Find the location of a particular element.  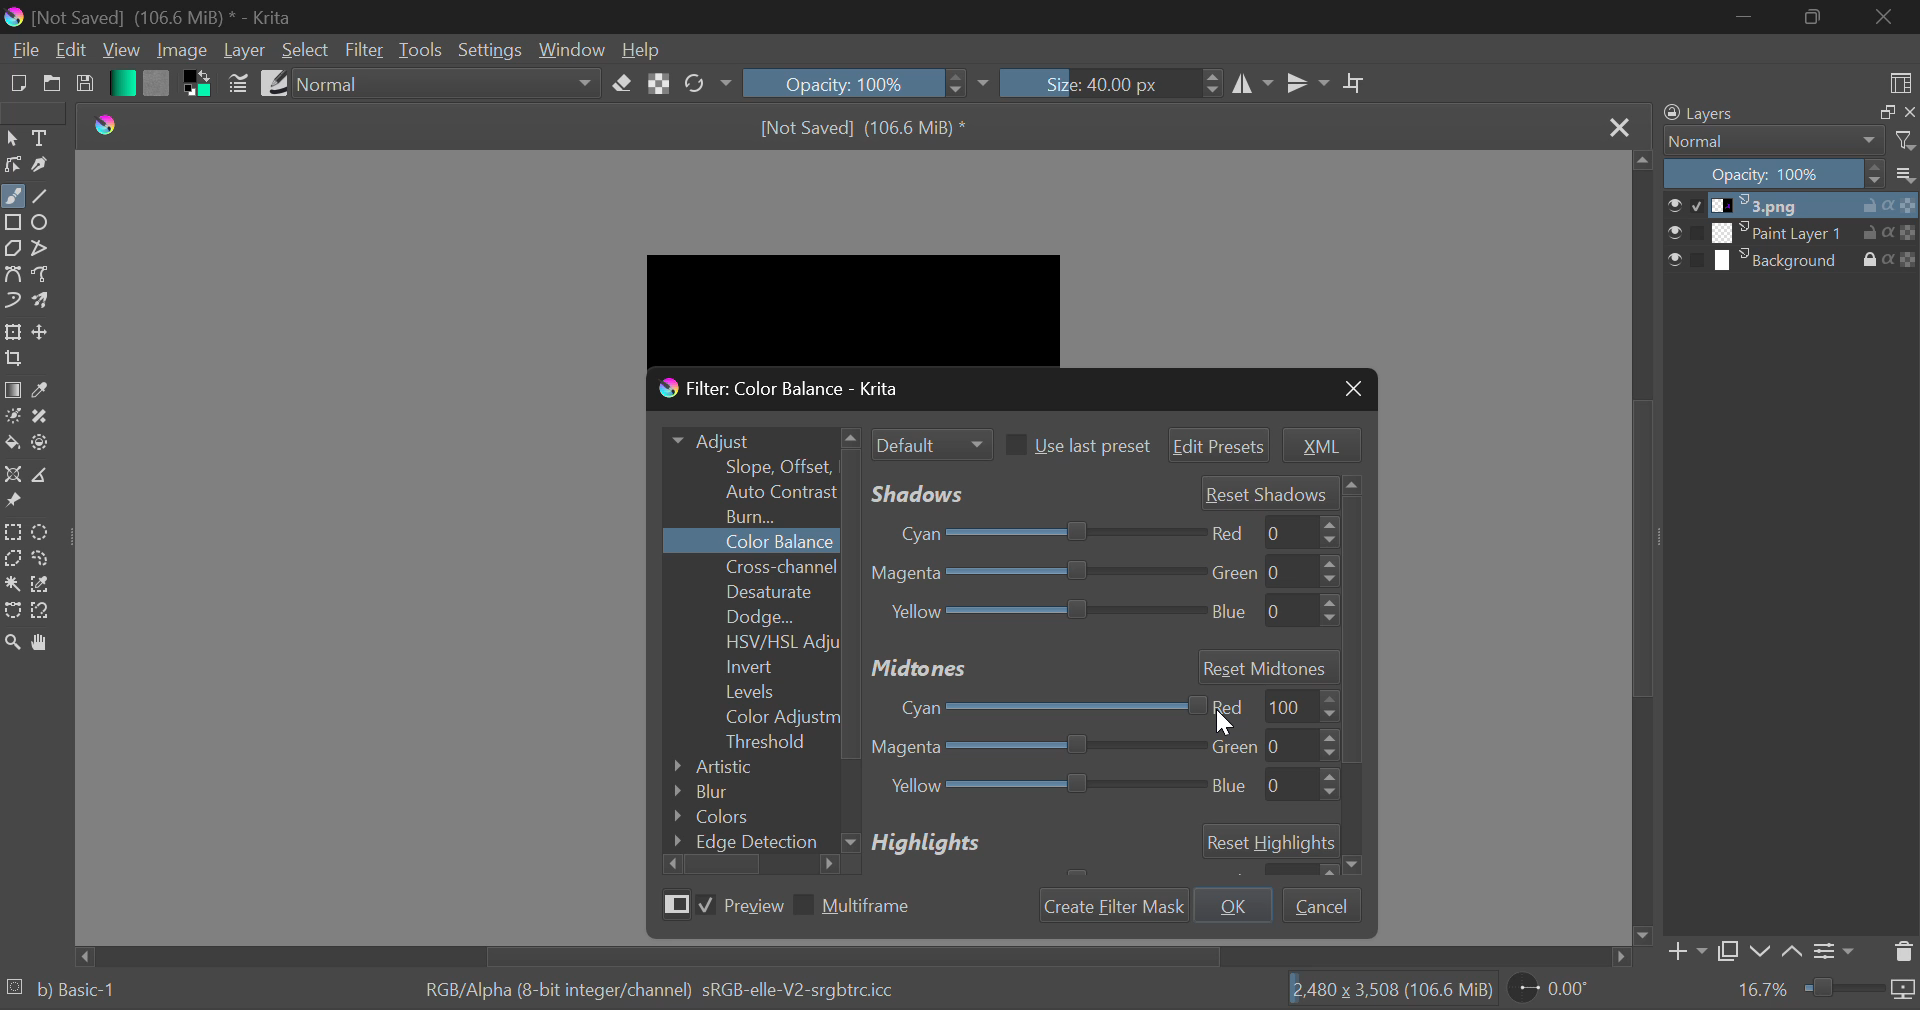

Color Balance is located at coordinates (754, 542).